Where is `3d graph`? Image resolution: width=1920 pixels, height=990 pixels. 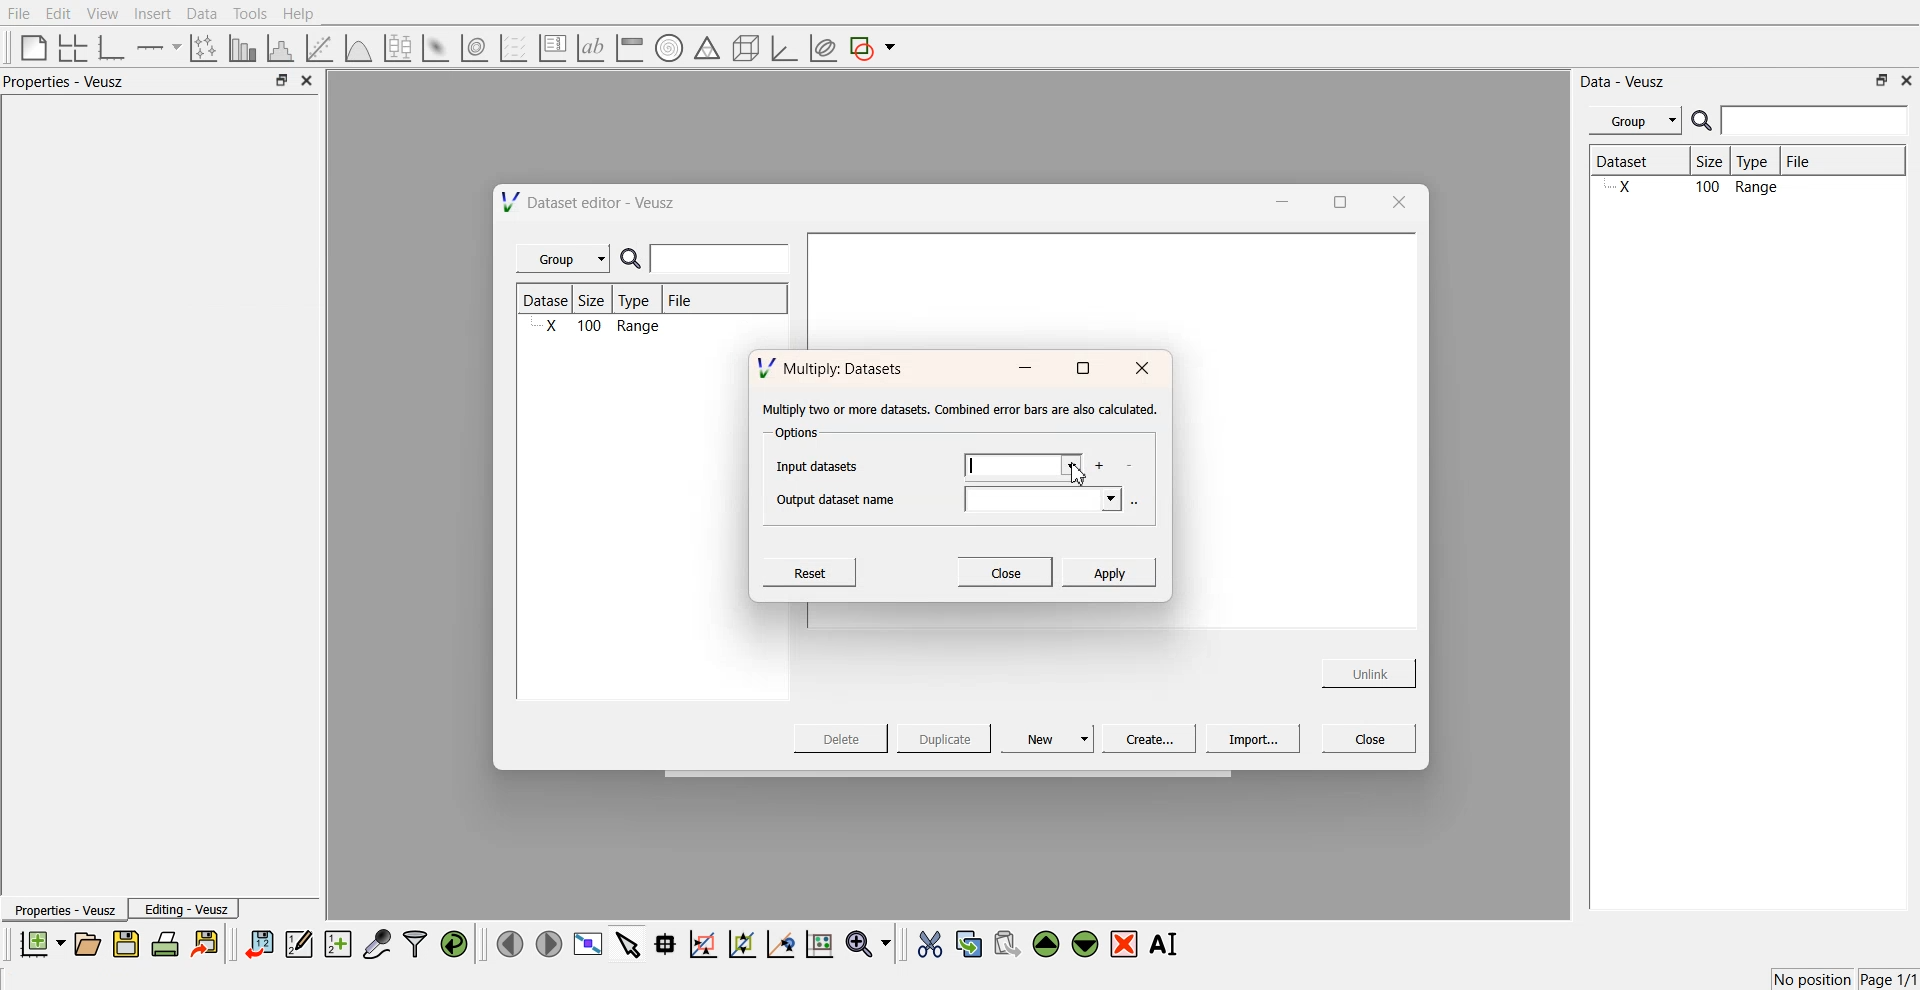 3d graph is located at coordinates (783, 49).